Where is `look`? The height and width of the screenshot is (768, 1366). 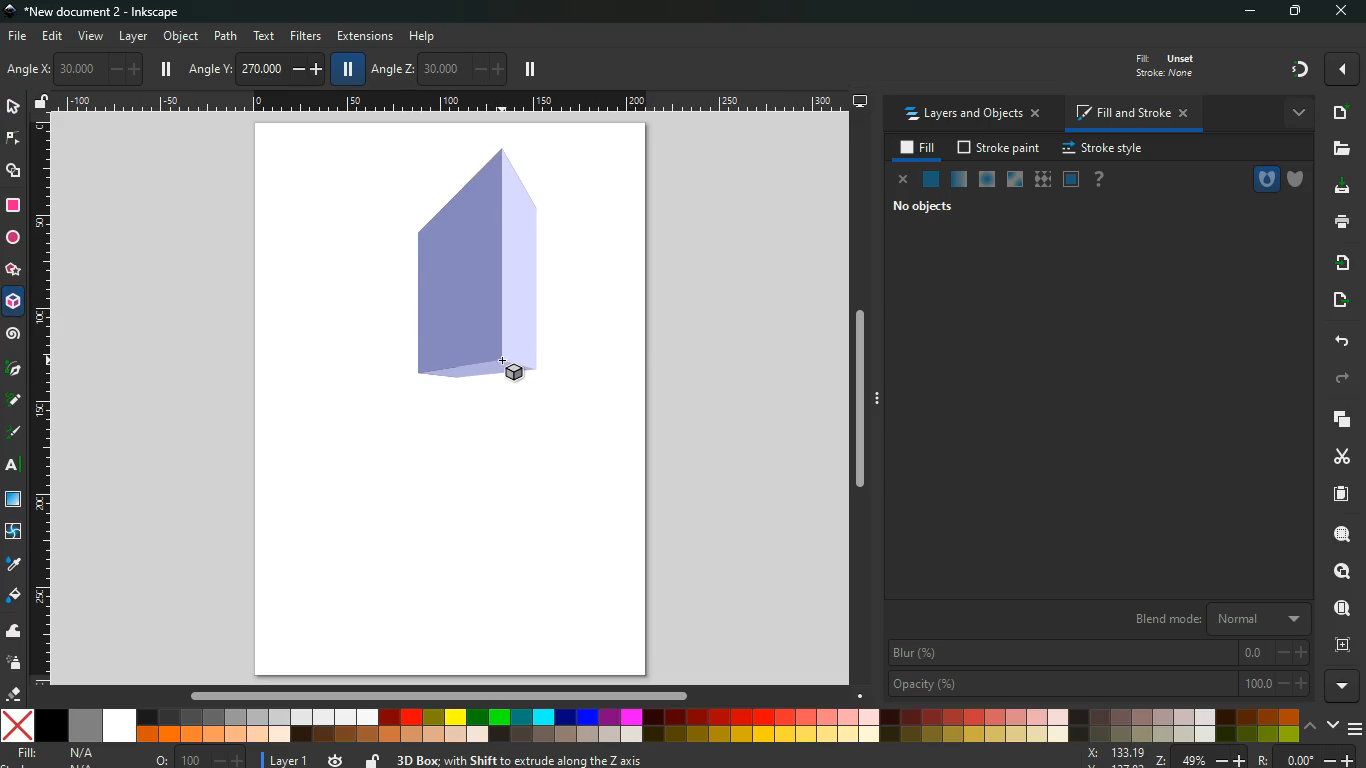 look is located at coordinates (1336, 572).